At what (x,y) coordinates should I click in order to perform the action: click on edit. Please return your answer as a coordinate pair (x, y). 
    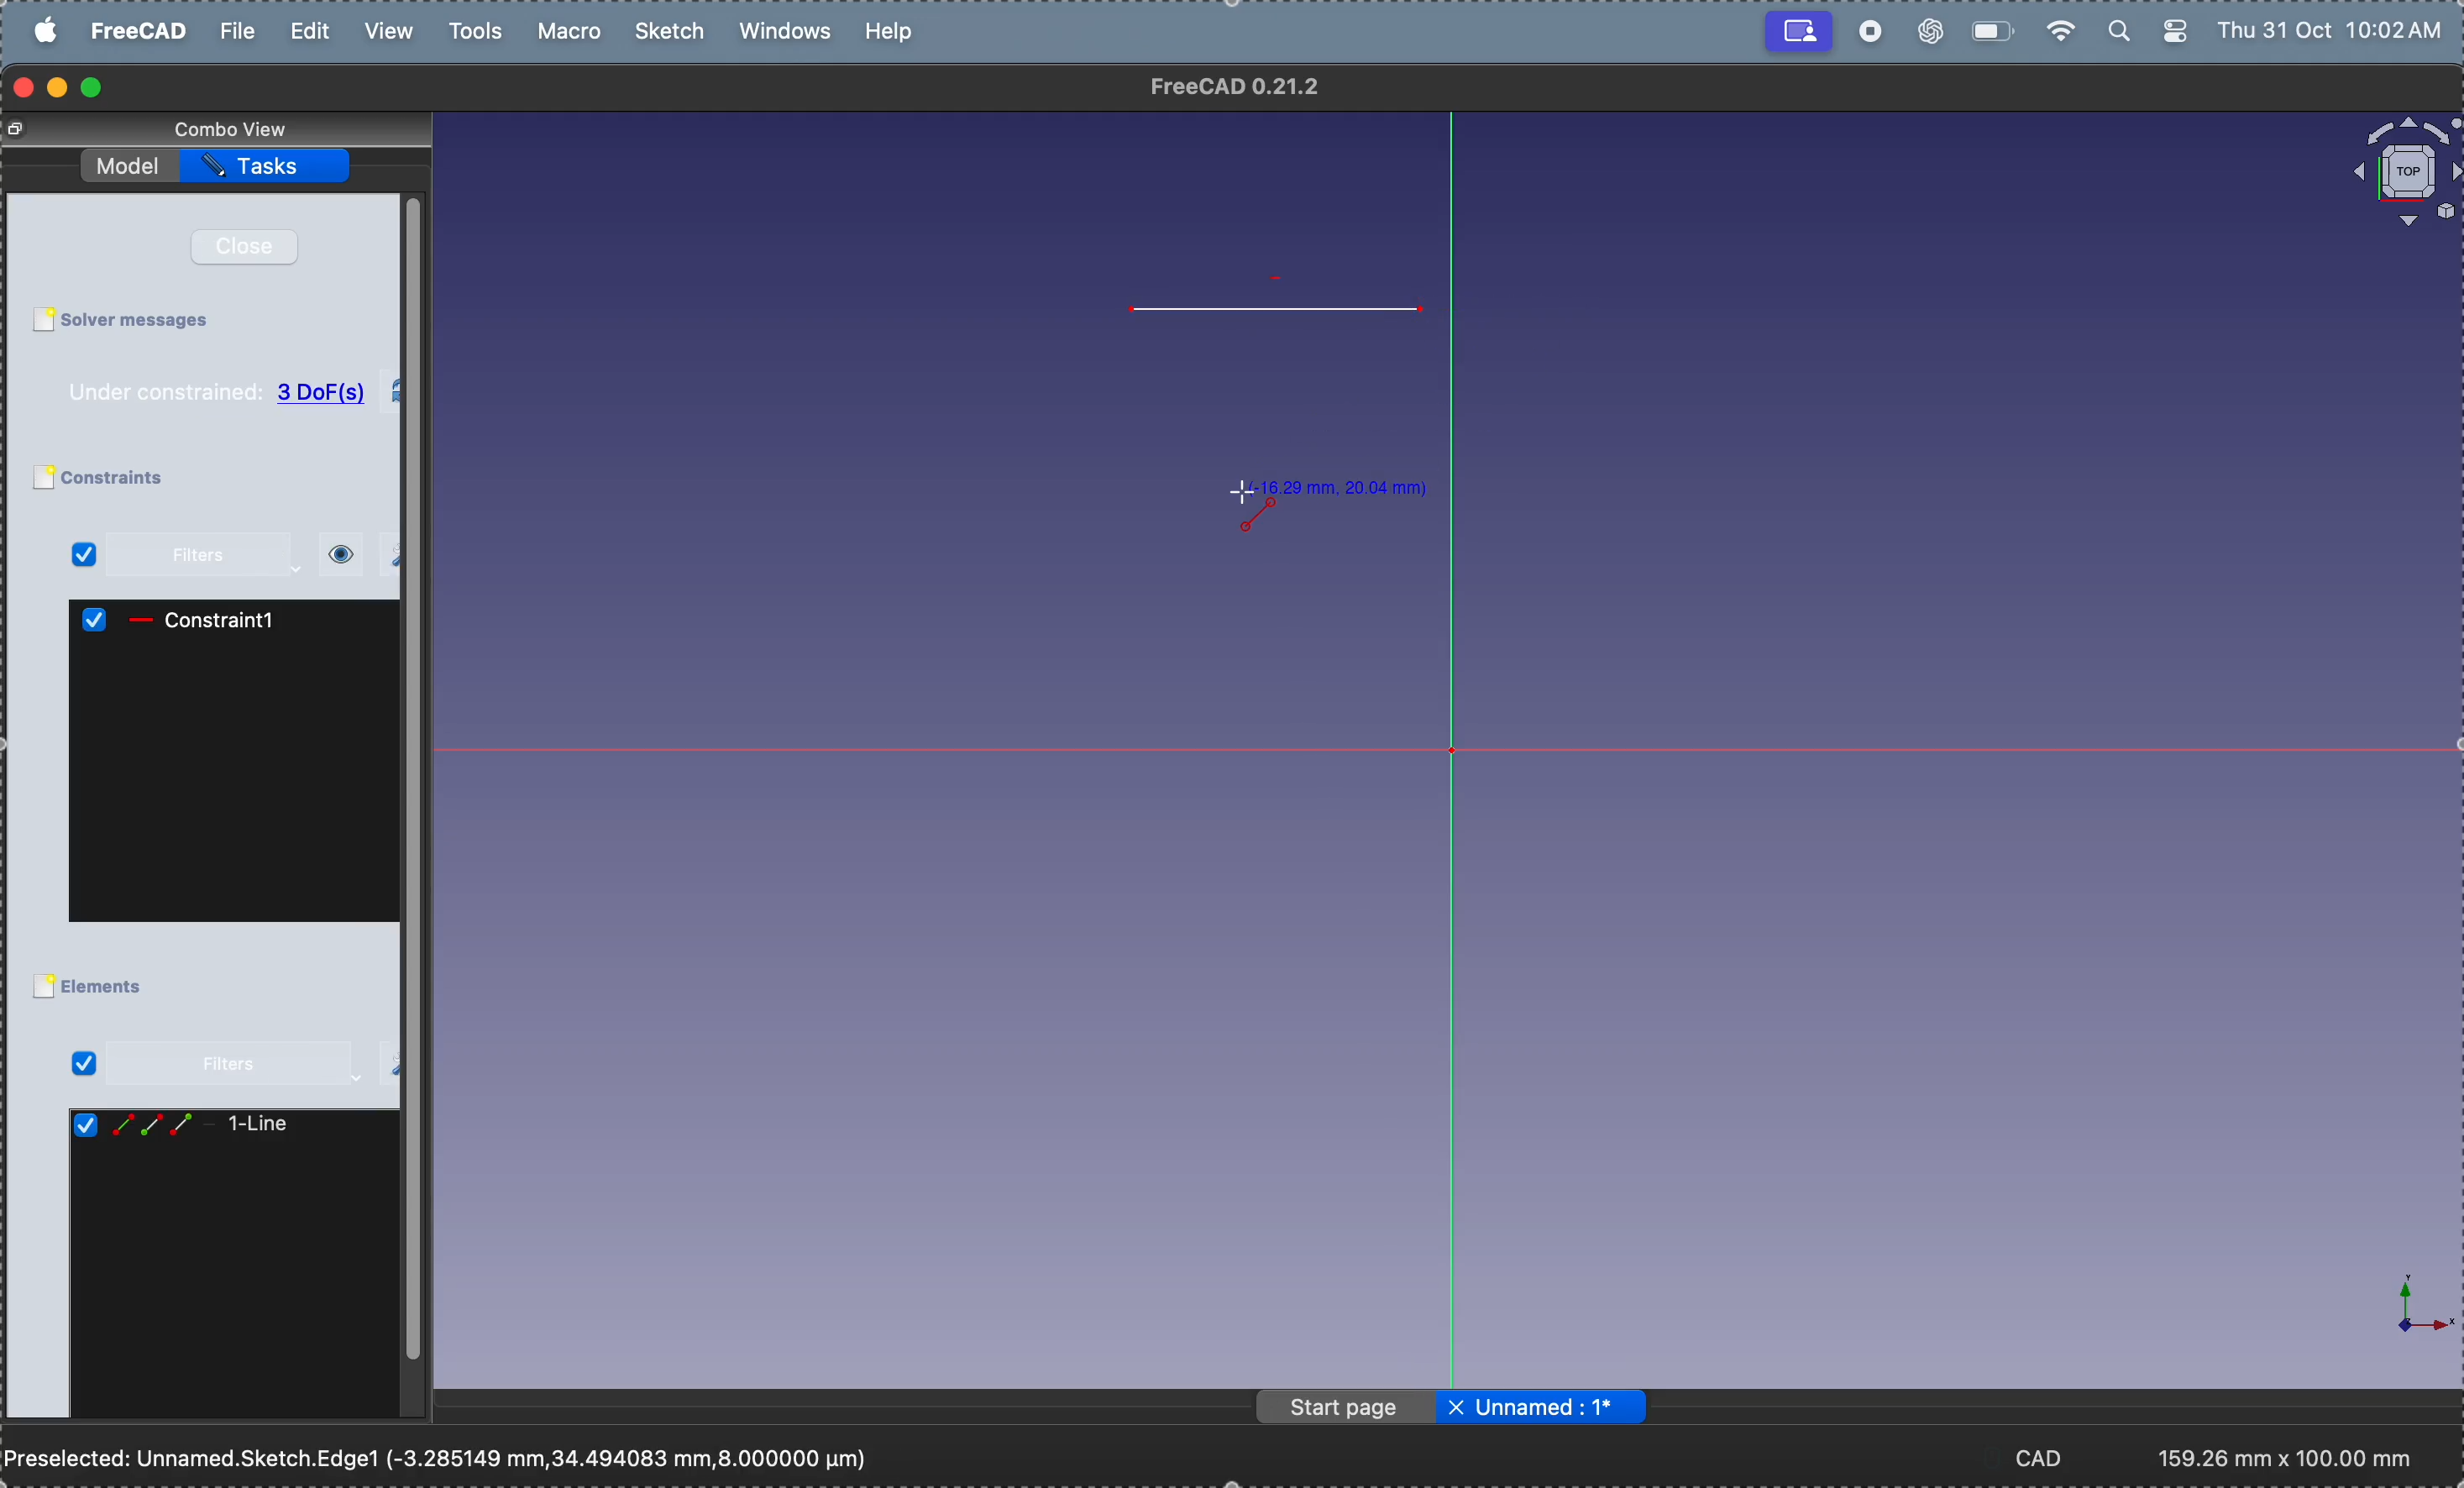
    Looking at the image, I should click on (313, 32).